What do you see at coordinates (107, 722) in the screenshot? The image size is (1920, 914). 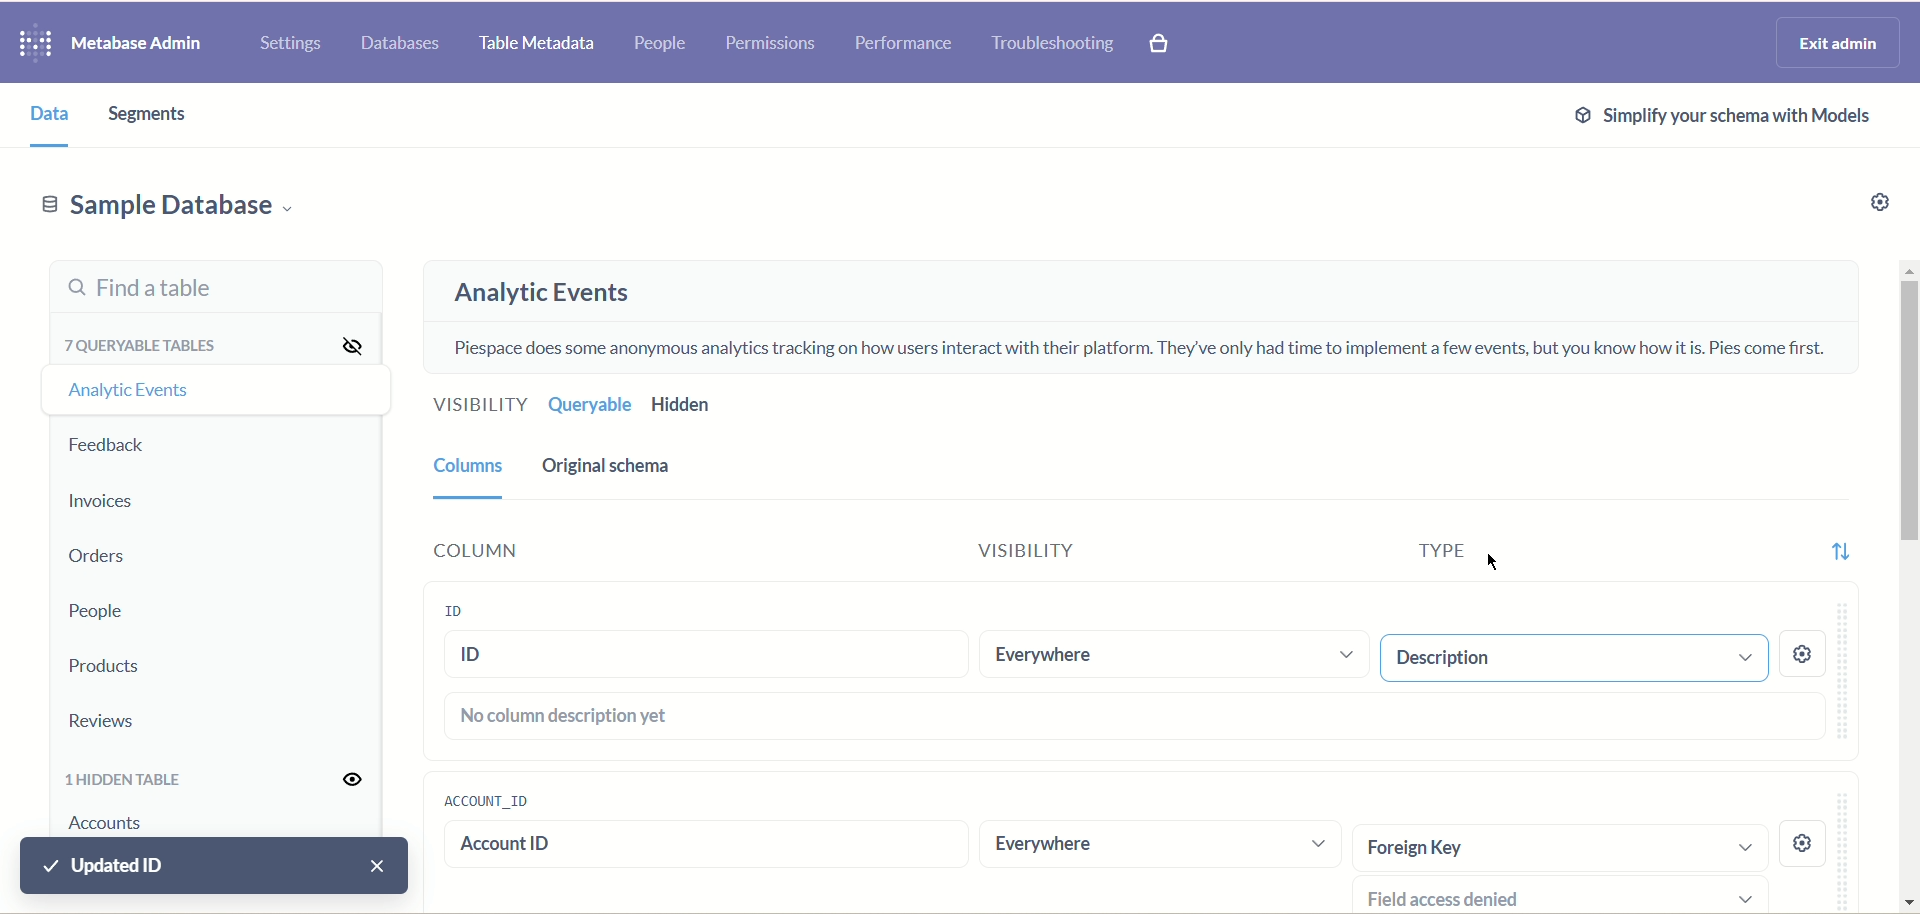 I see `reviews` at bounding box center [107, 722].